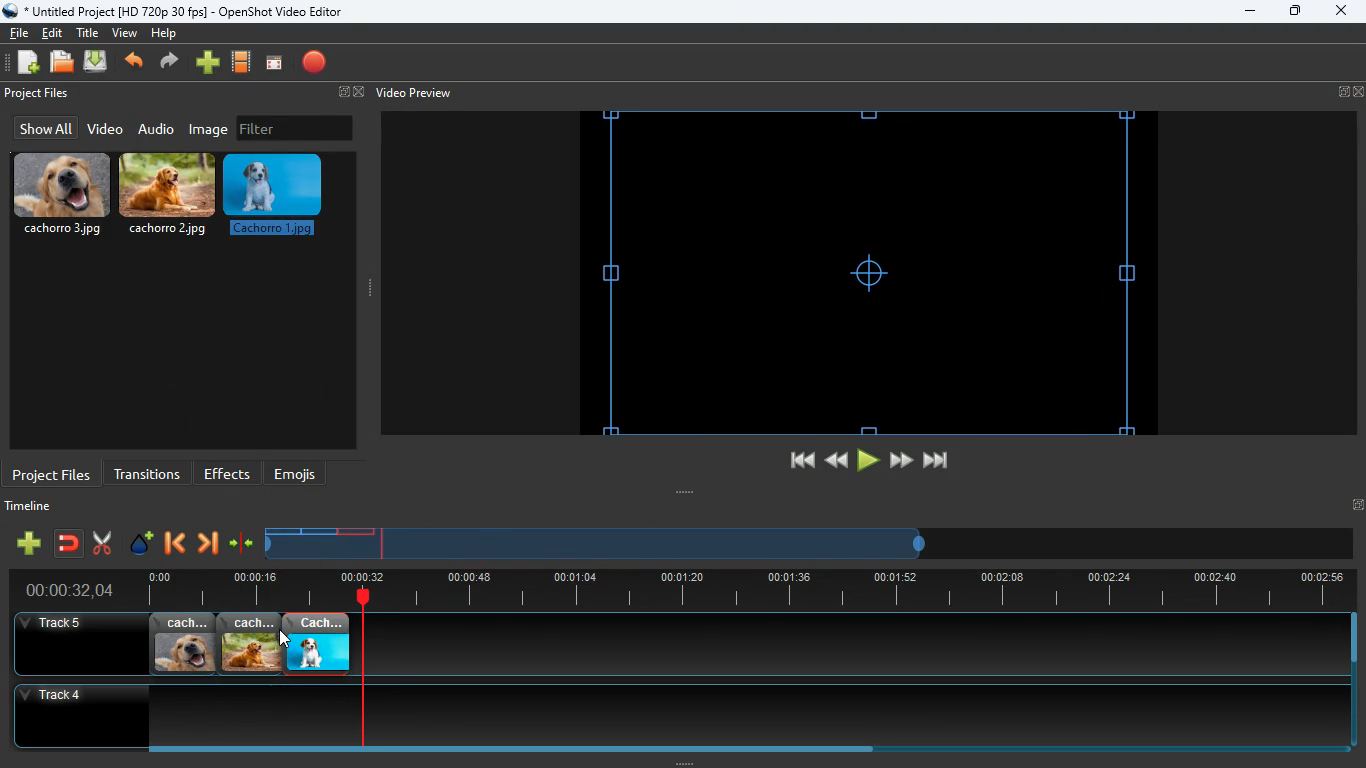 This screenshot has width=1366, height=768. I want to click on Image 3 timeline, so click(362, 531).